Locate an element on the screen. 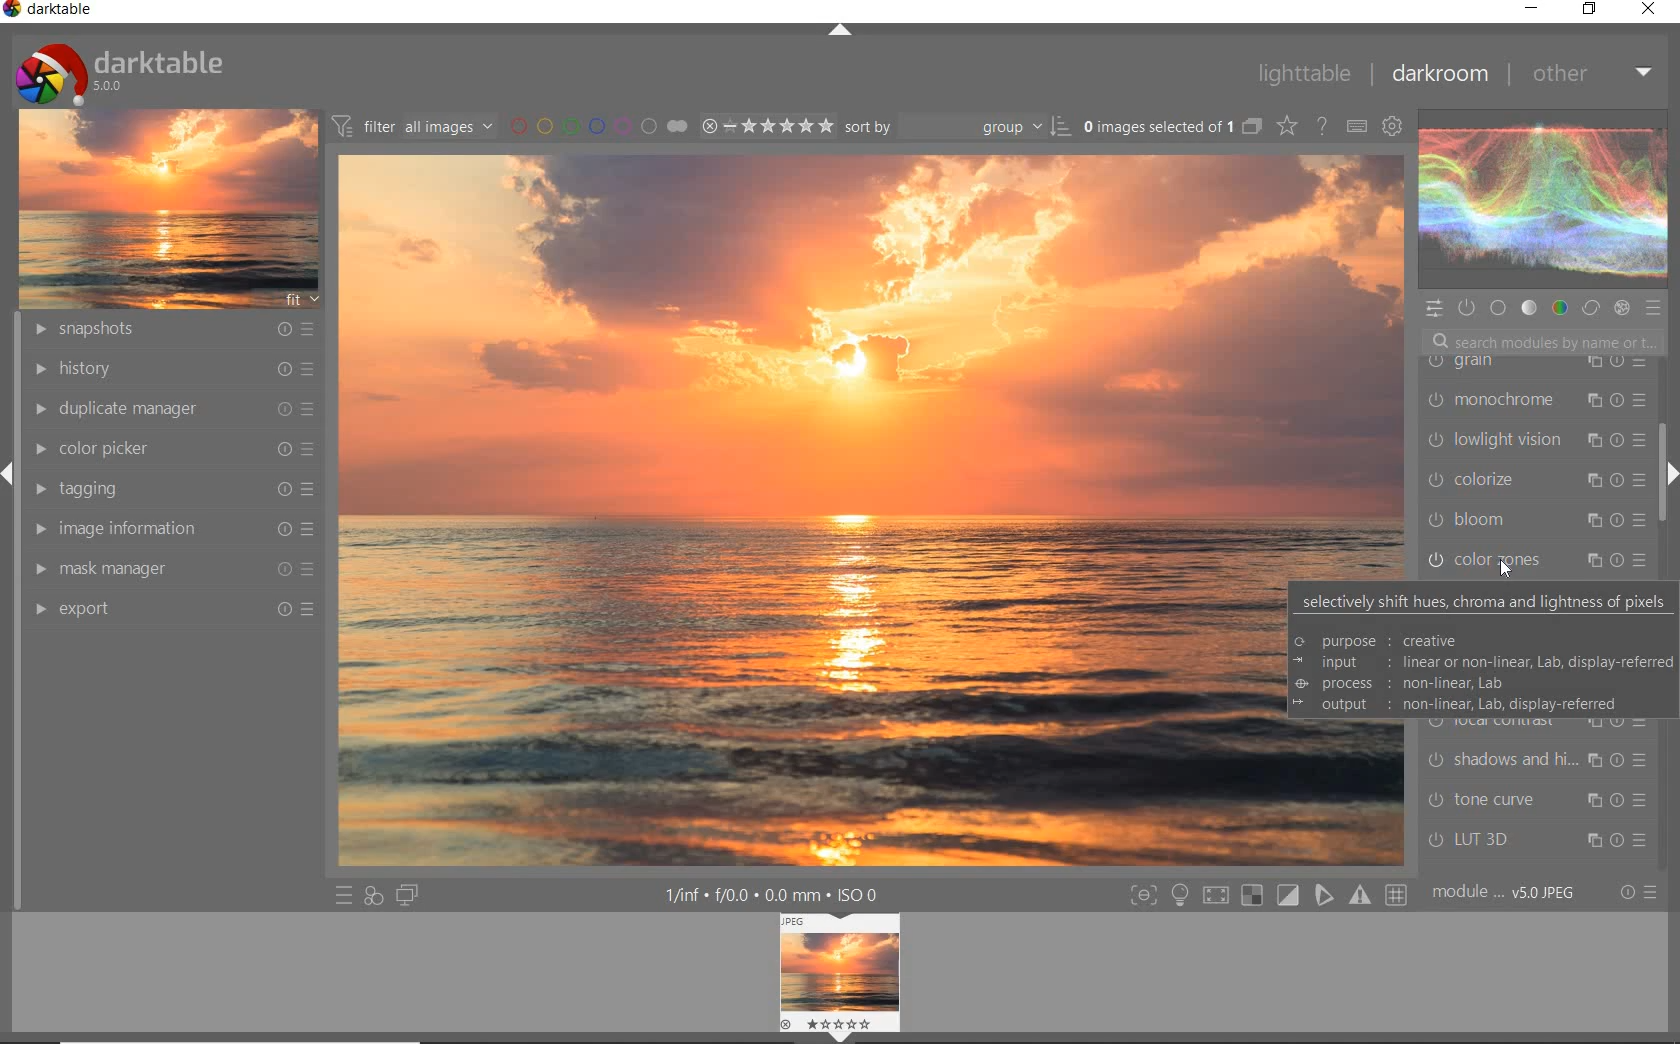  define keyboard shortcut is located at coordinates (1355, 125).